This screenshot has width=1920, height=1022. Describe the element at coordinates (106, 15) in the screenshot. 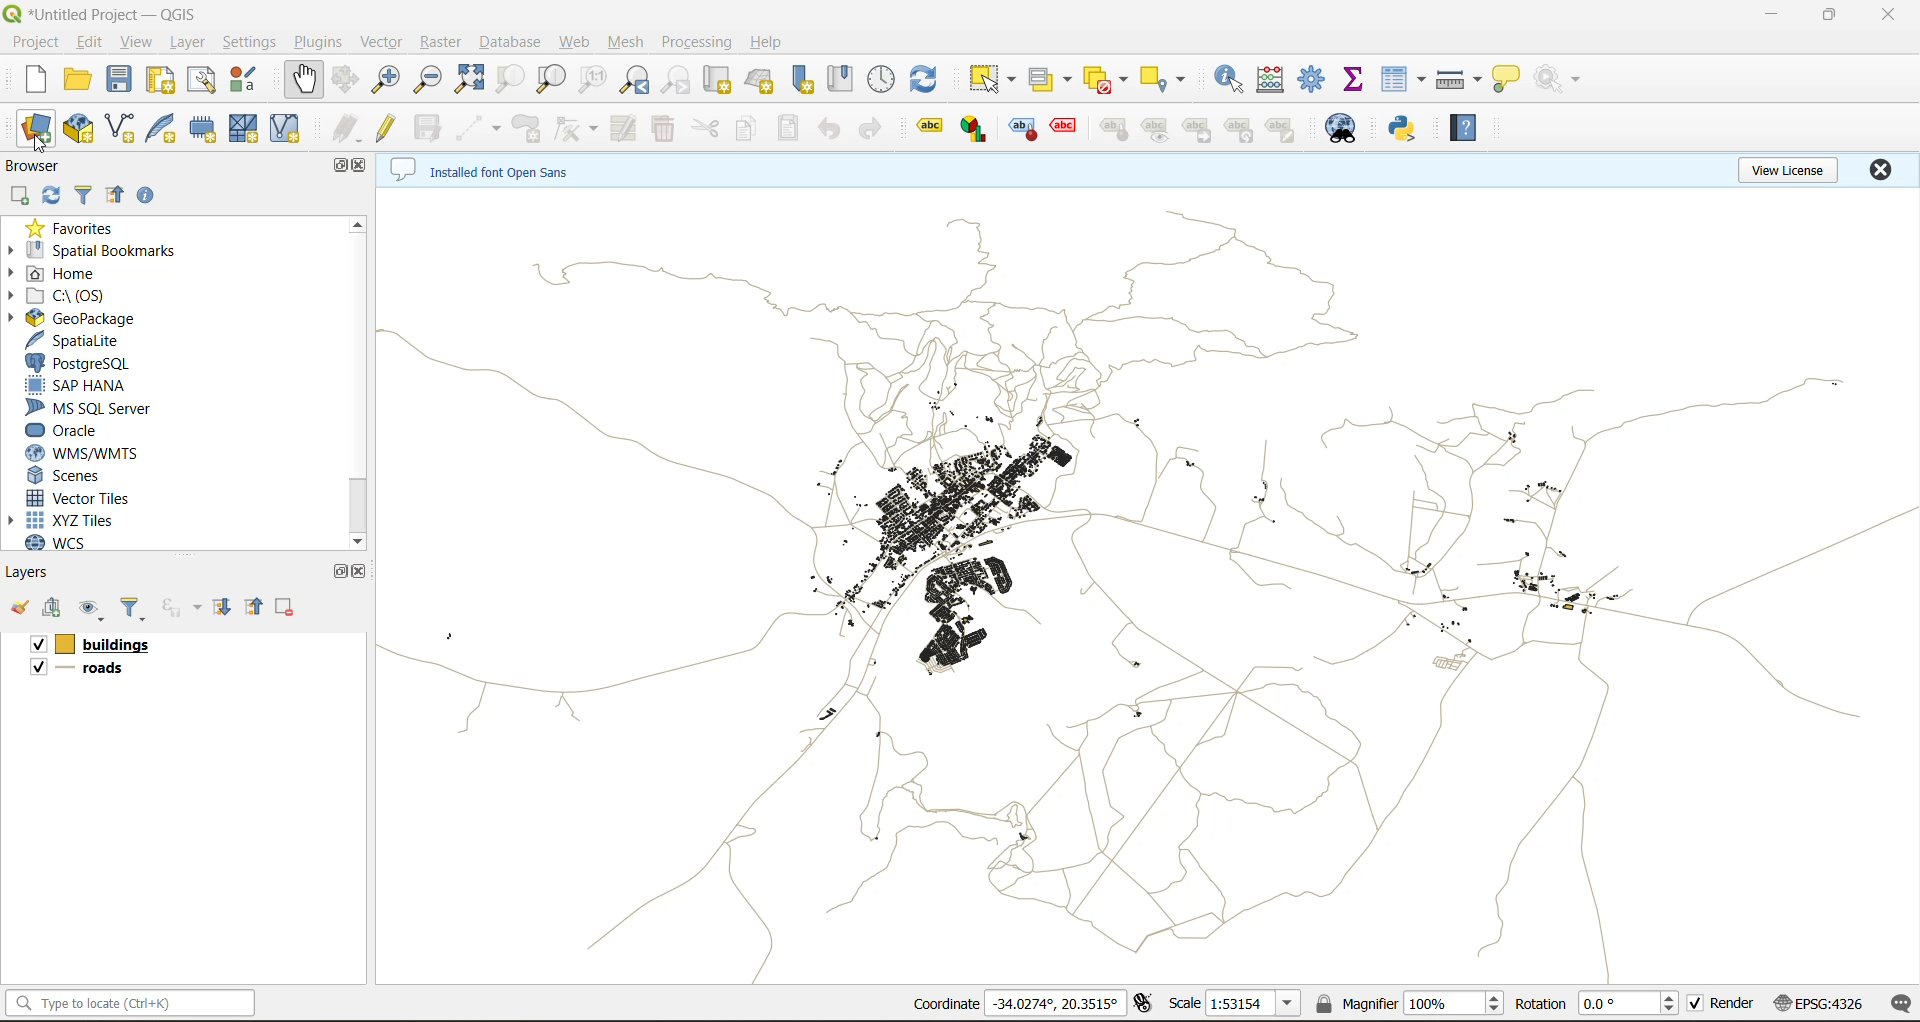

I see `file name and app name` at that location.